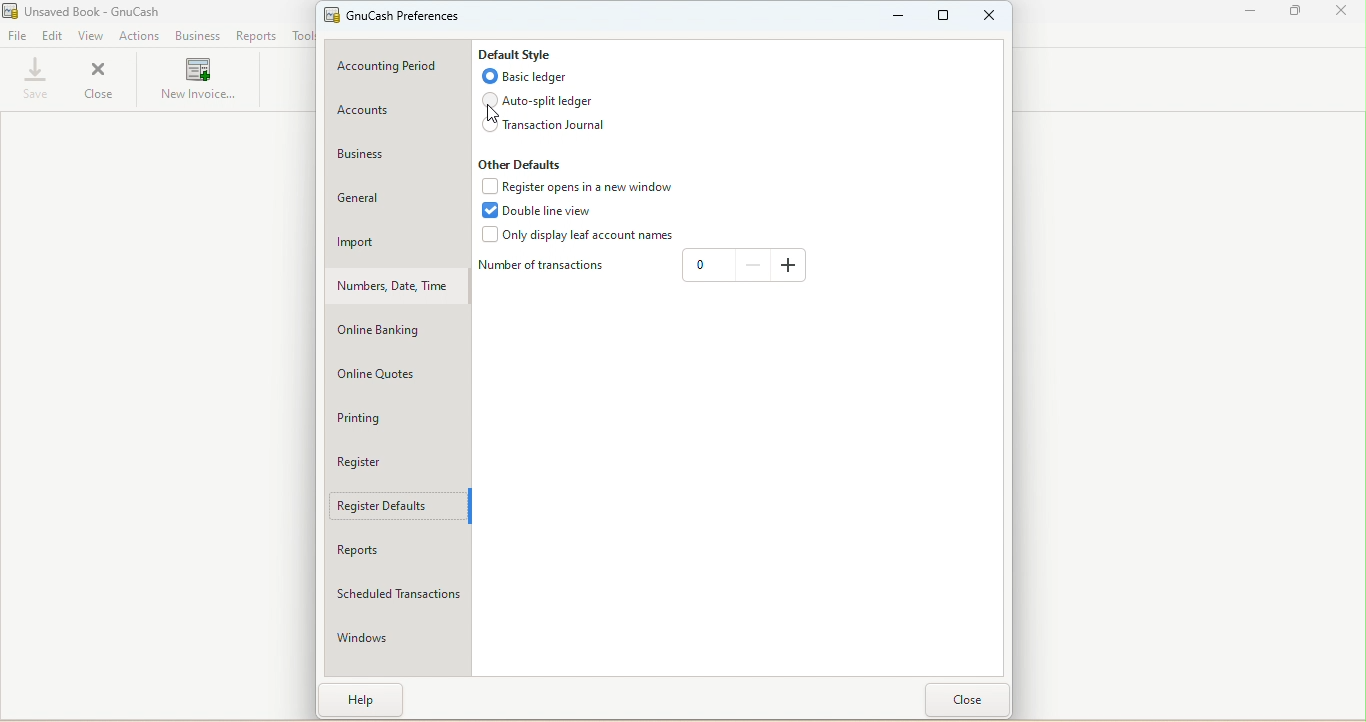  Describe the element at coordinates (899, 20) in the screenshot. I see `Minimize` at that location.